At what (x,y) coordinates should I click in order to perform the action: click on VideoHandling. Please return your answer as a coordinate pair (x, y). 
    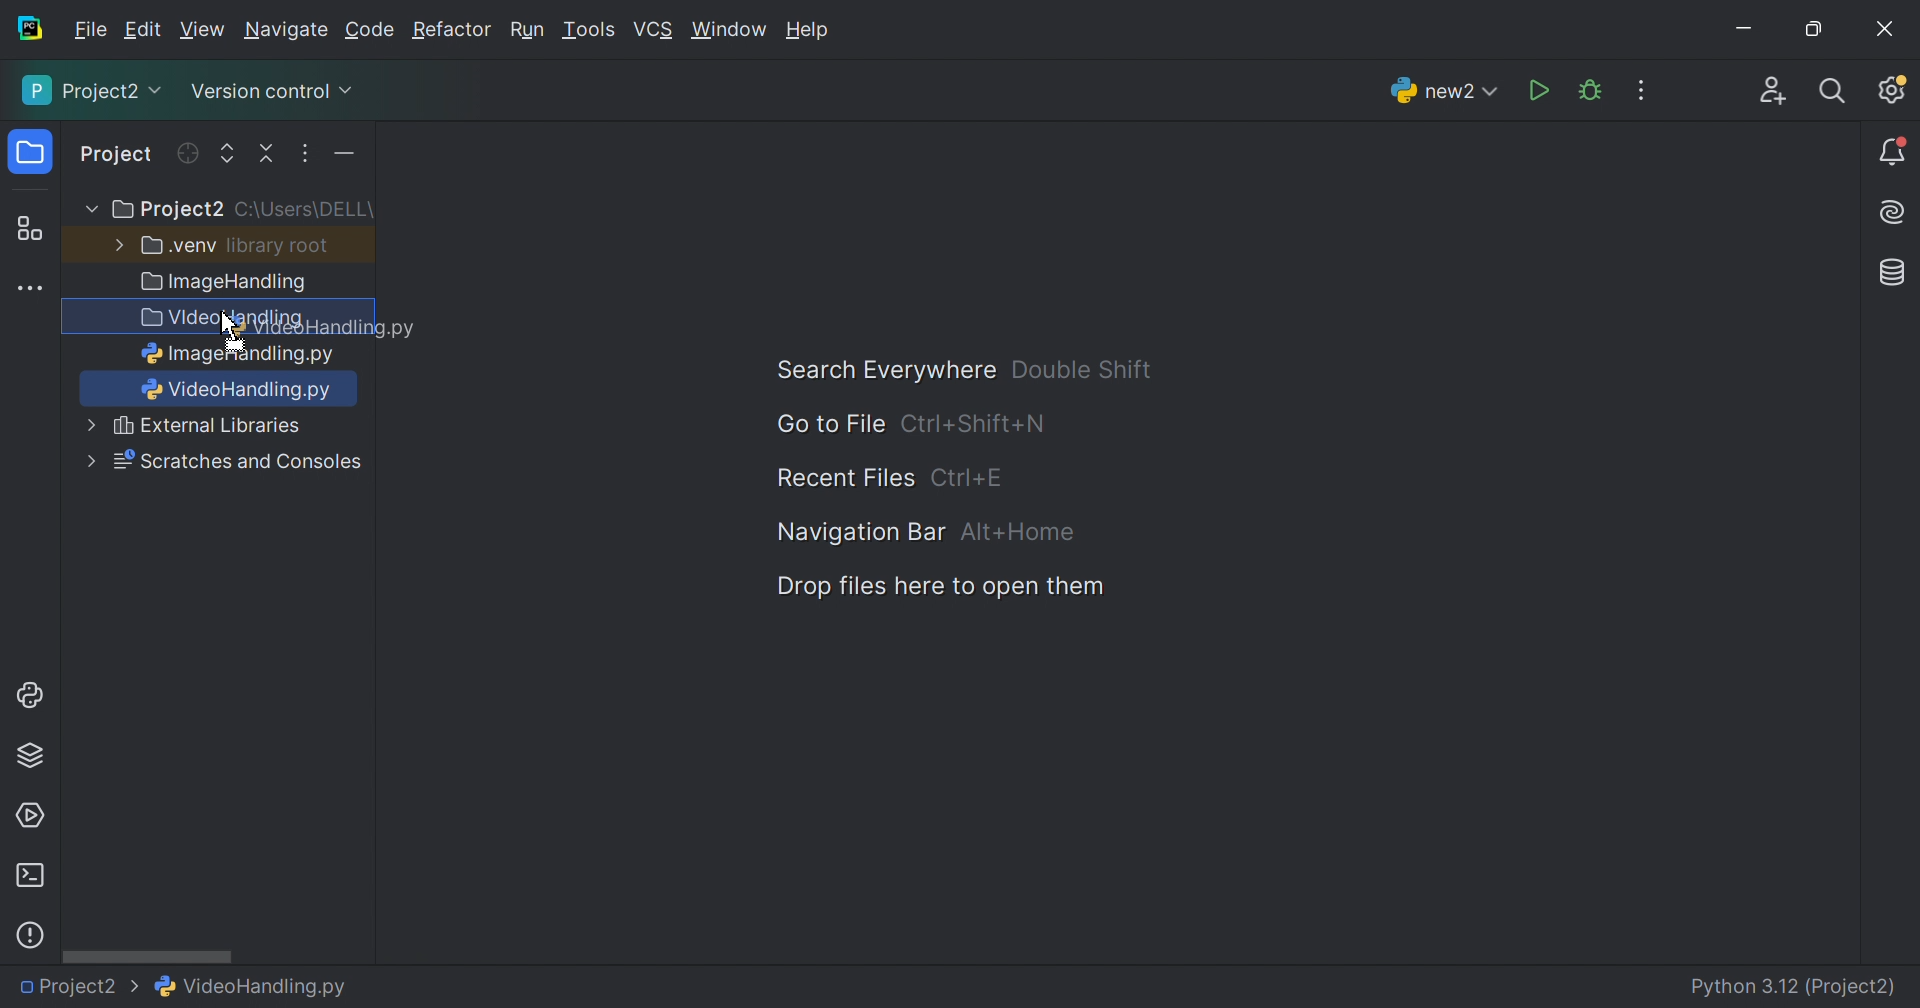
    Looking at the image, I should click on (226, 319).